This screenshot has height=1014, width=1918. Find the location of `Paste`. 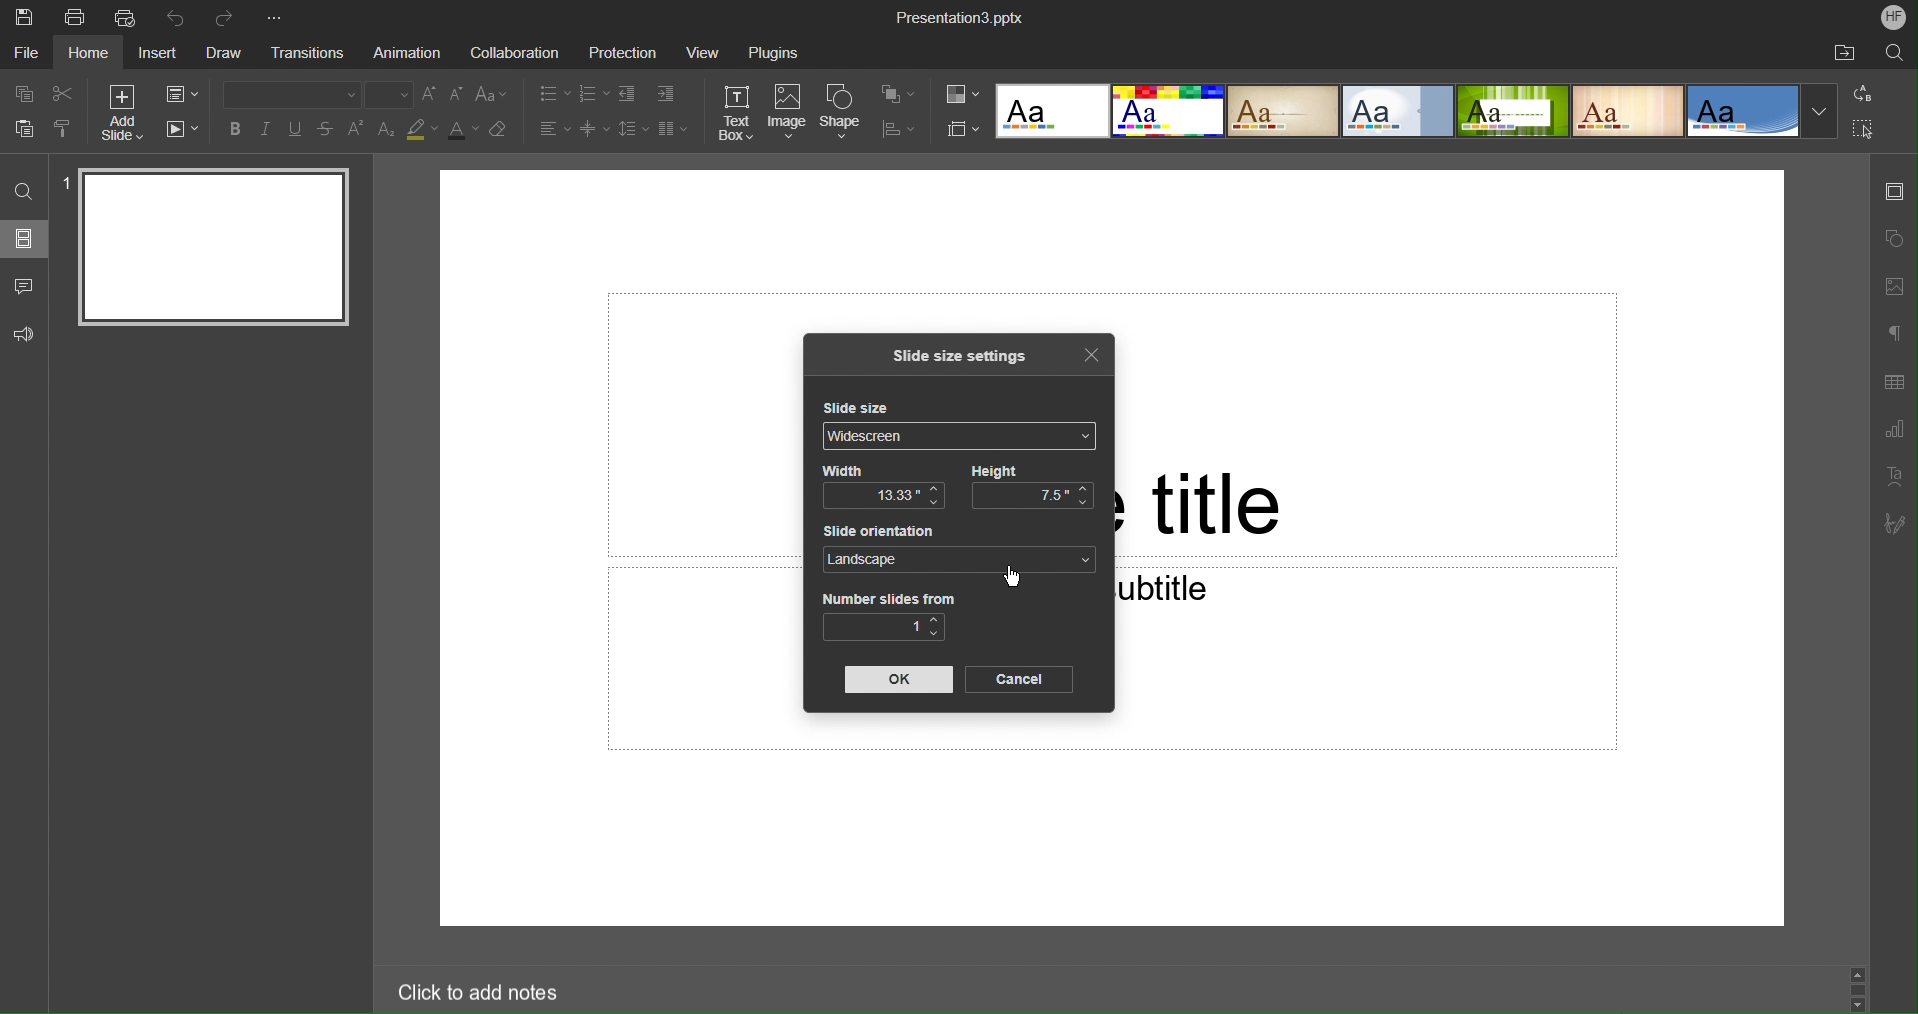

Paste is located at coordinates (20, 130).